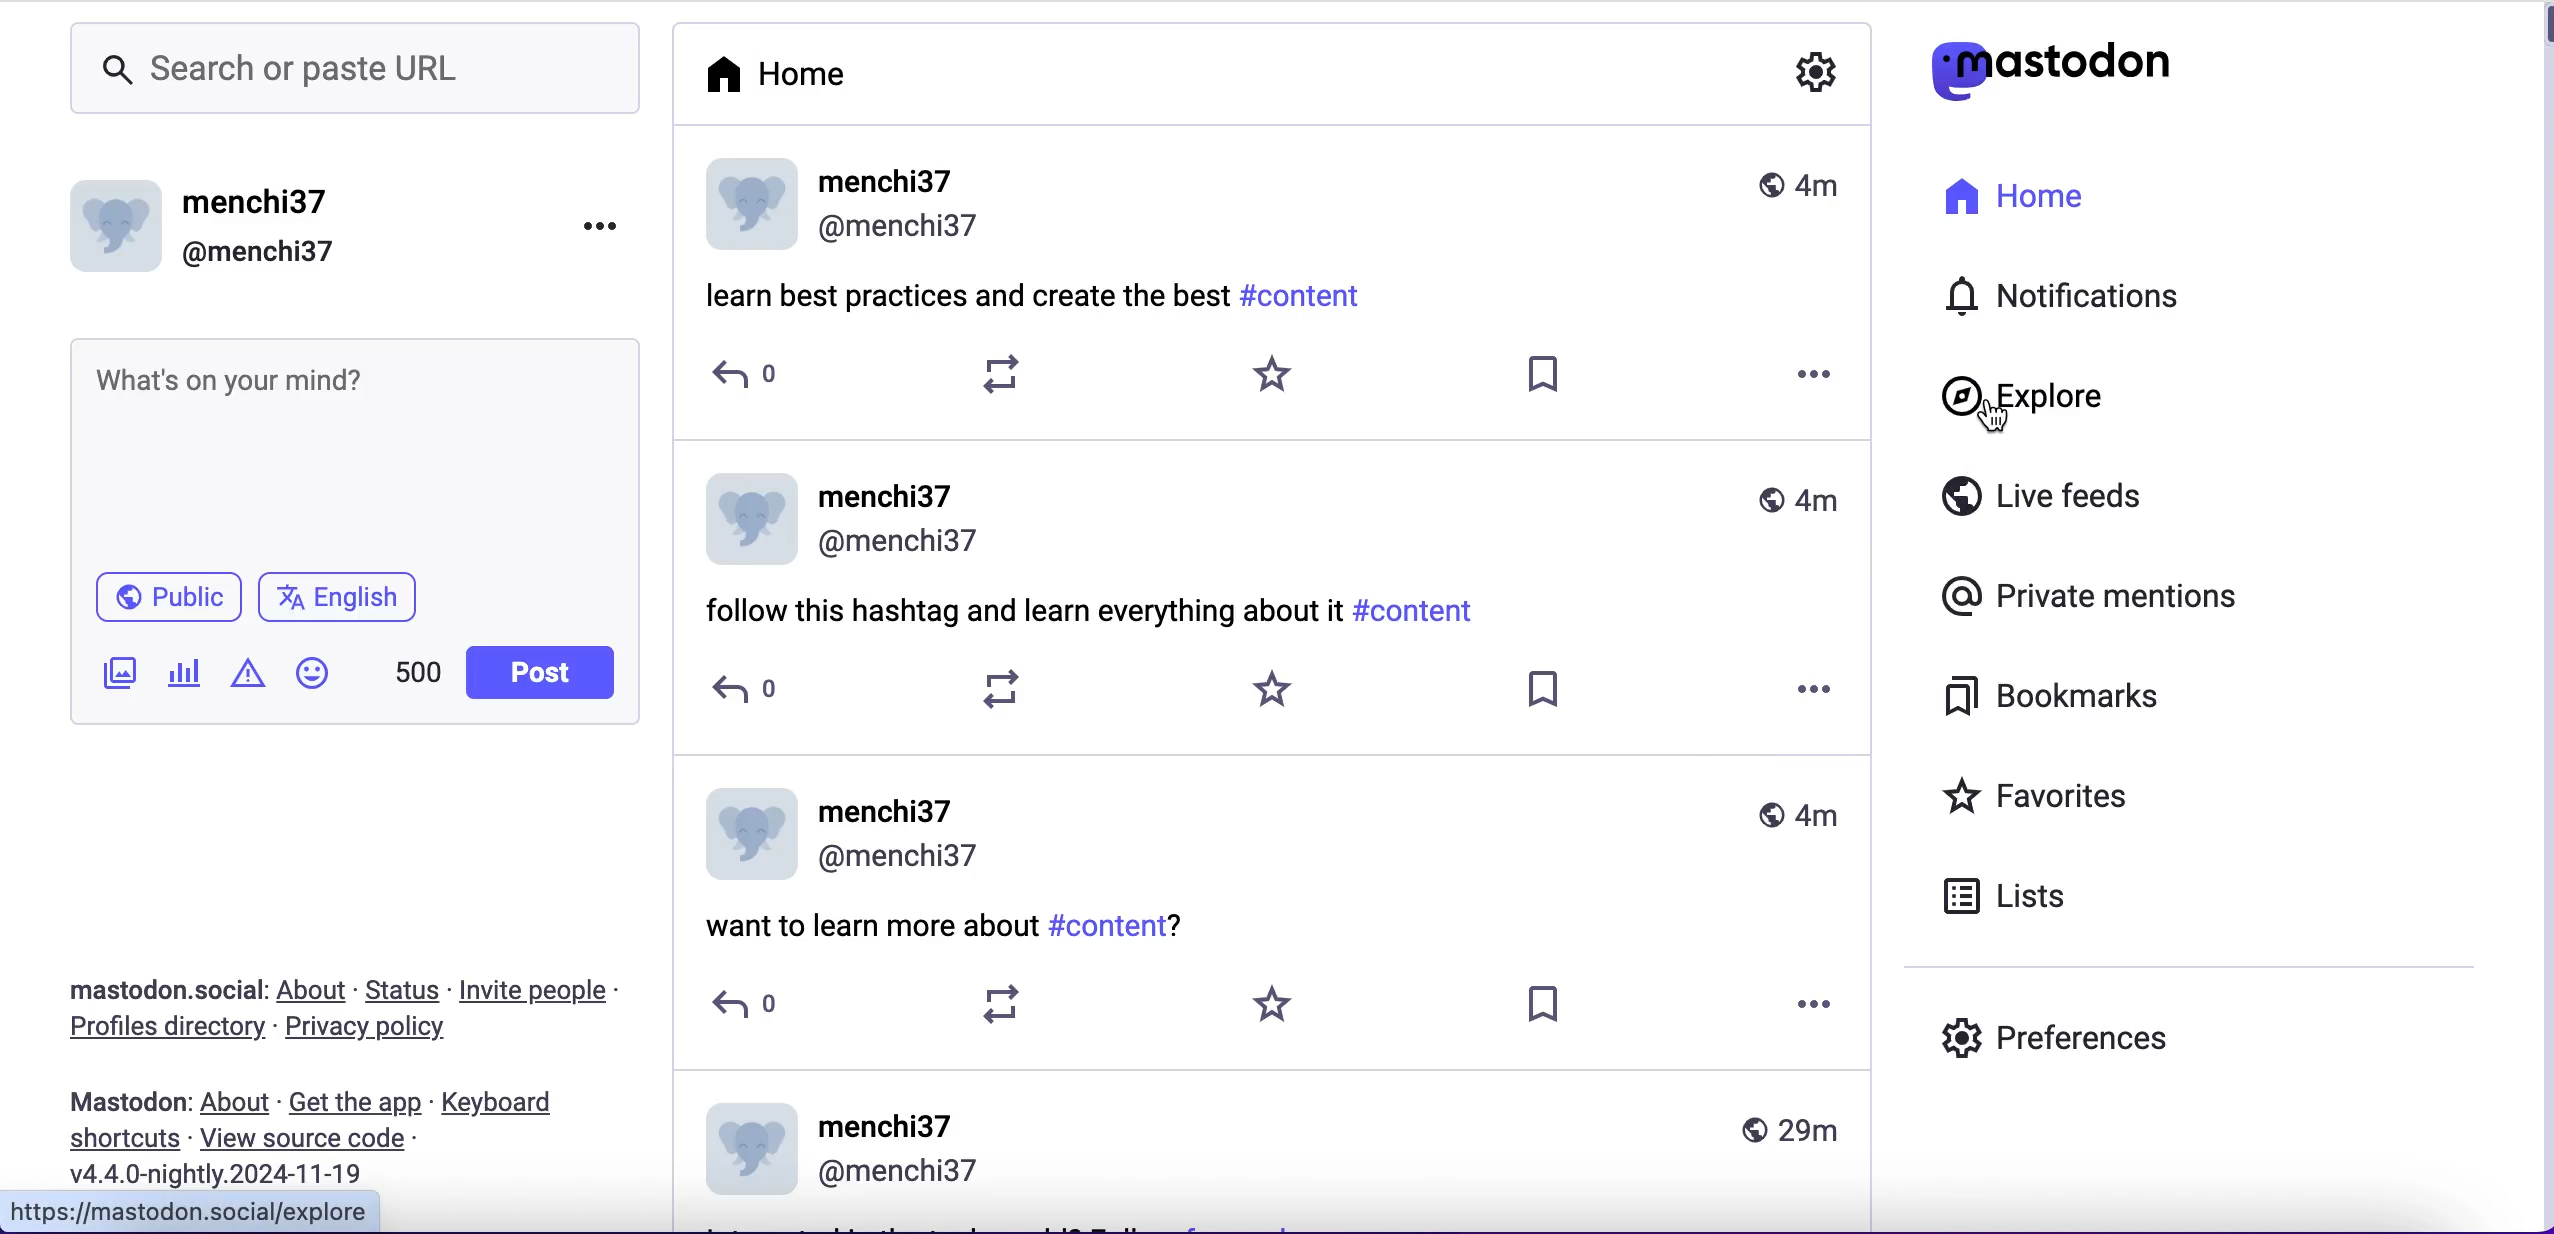 The width and height of the screenshot is (2554, 1234). I want to click on public, so click(166, 595).